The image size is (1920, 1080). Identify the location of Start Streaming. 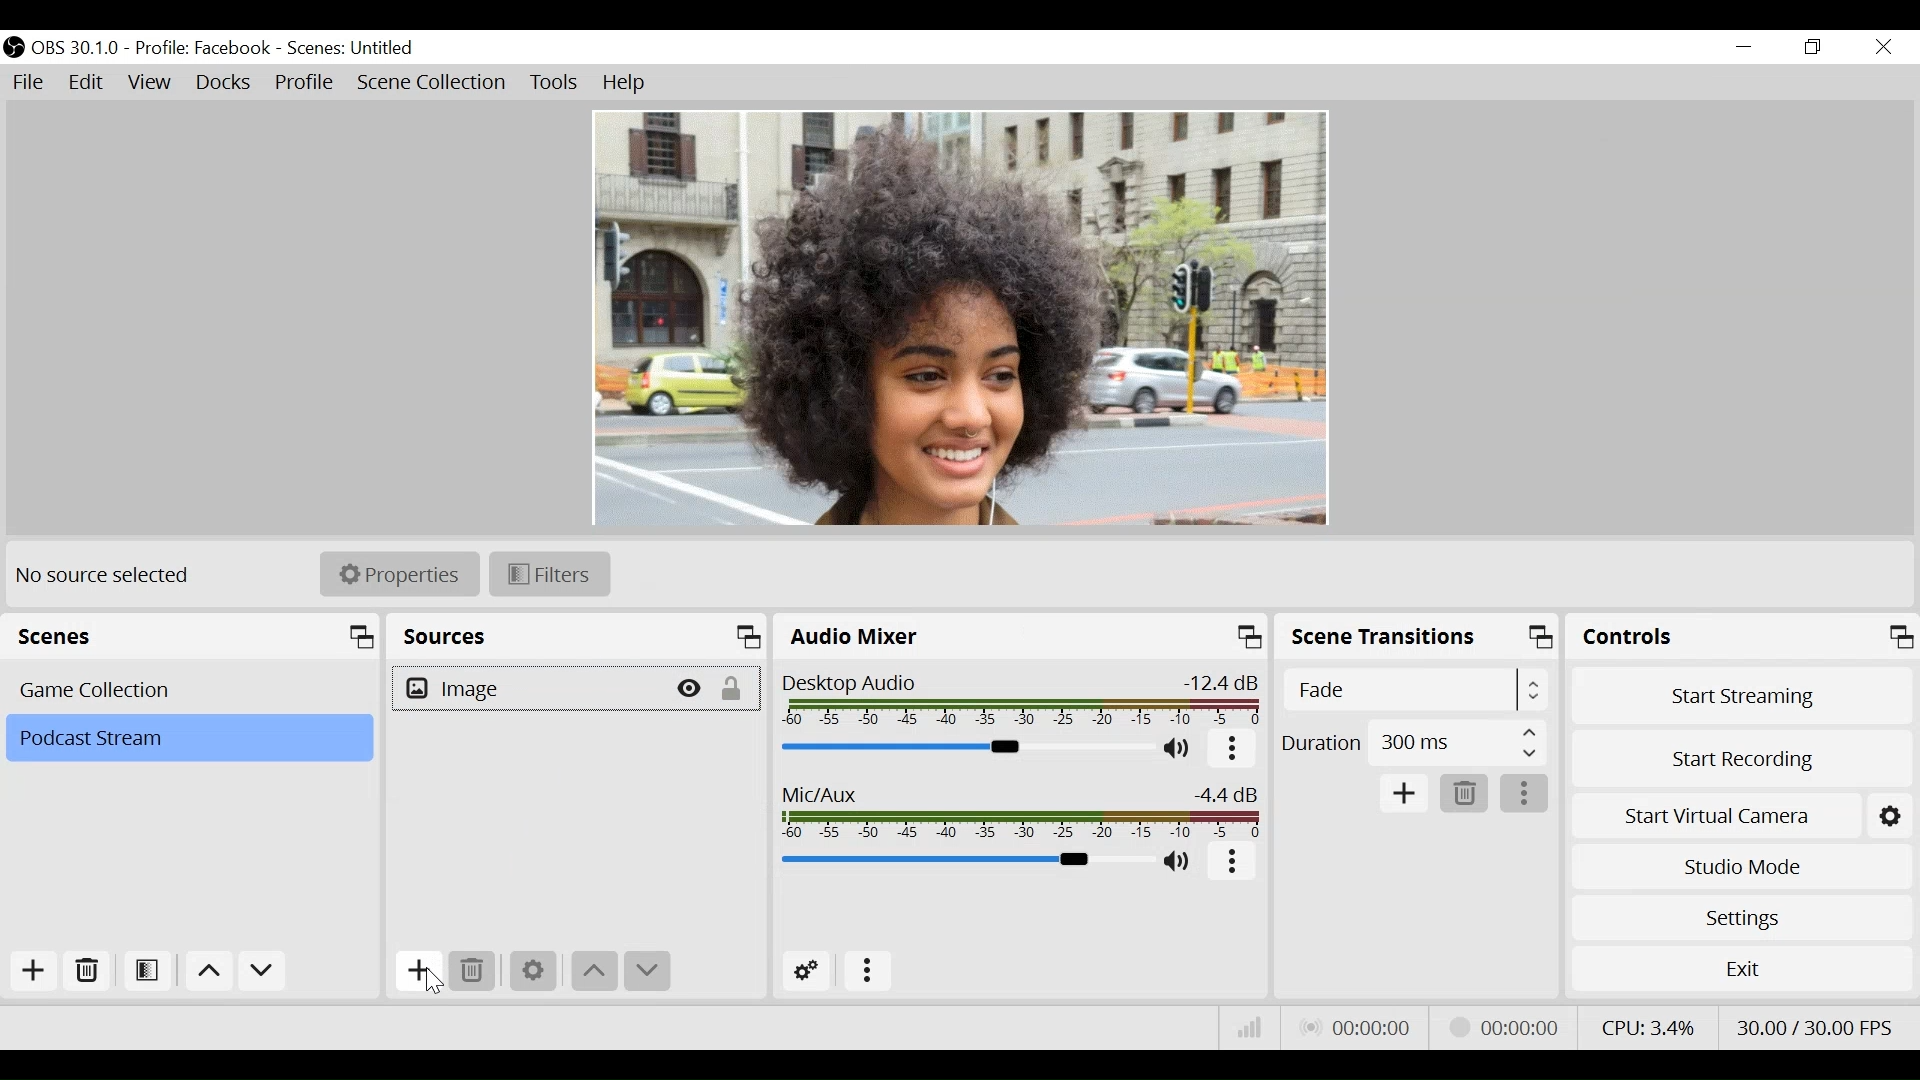
(1743, 695).